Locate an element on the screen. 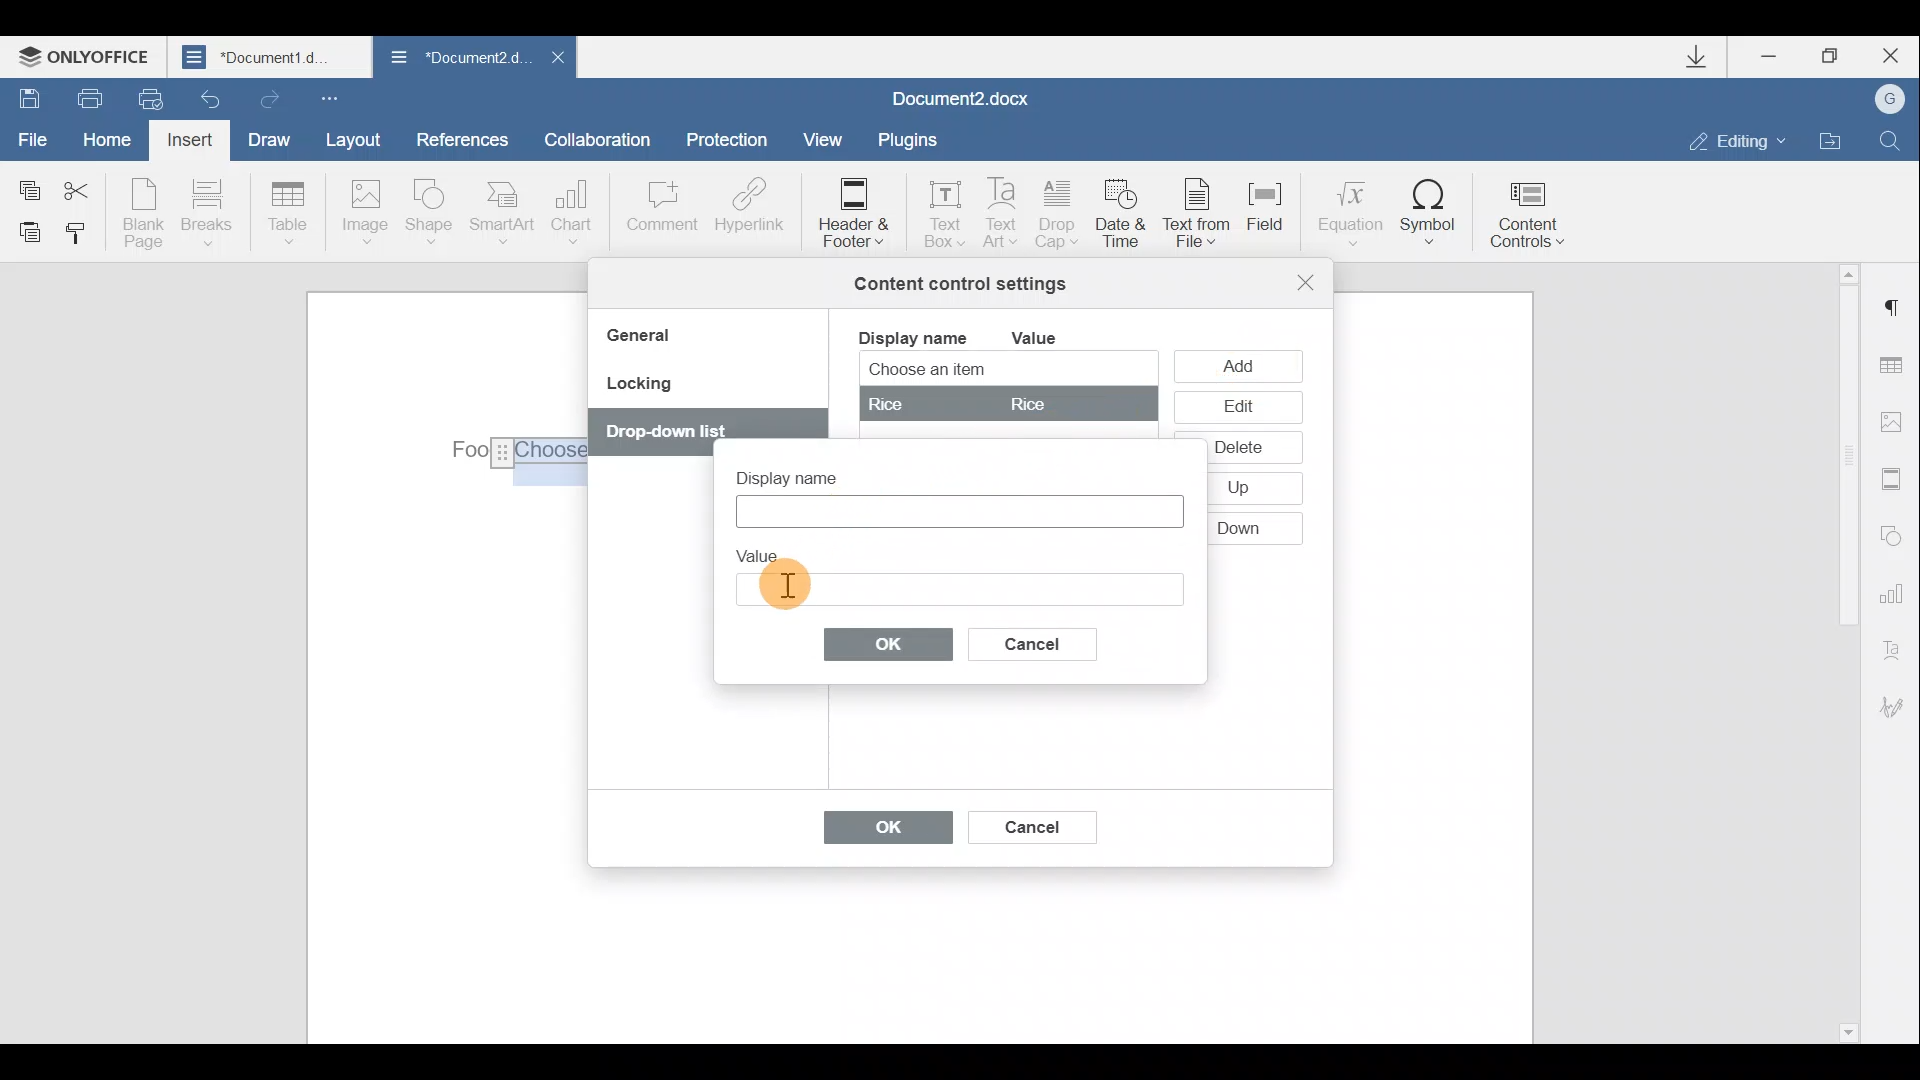 The width and height of the screenshot is (1920, 1080). View is located at coordinates (824, 138).